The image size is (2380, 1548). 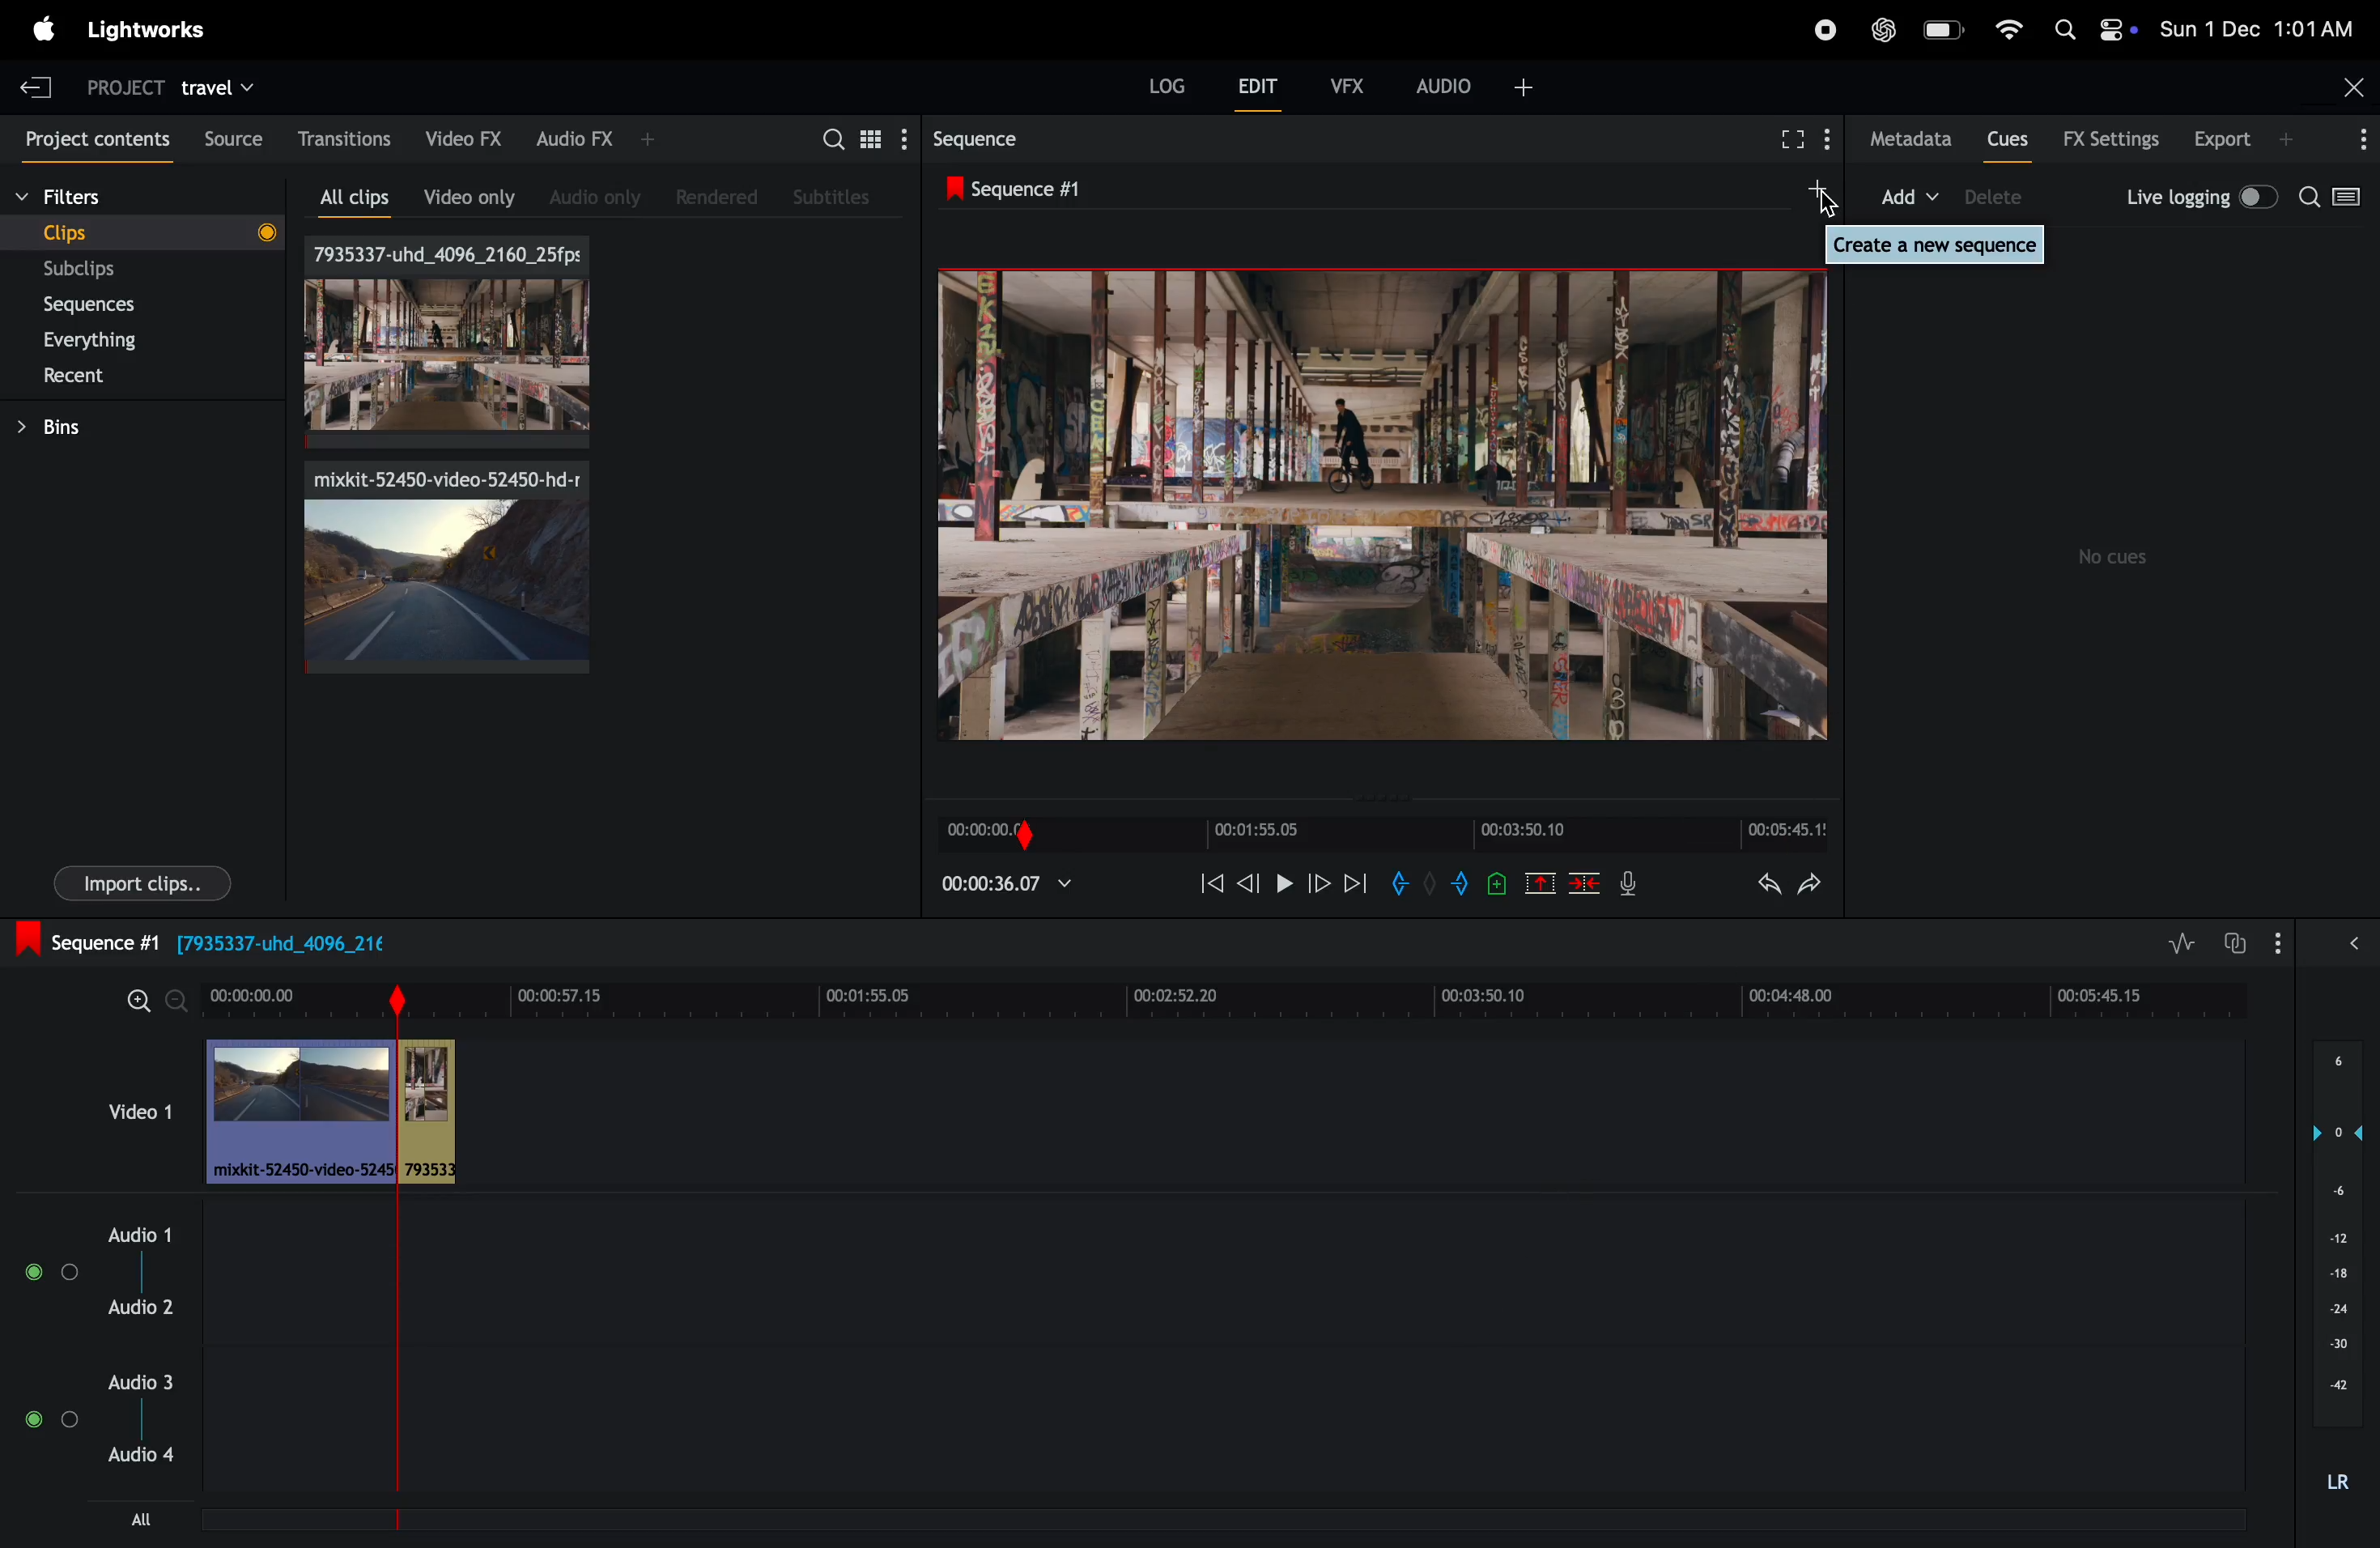 What do you see at coordinates (994, 138) in the screenshot?
I see `sequence` at bounding box center [994, 138].